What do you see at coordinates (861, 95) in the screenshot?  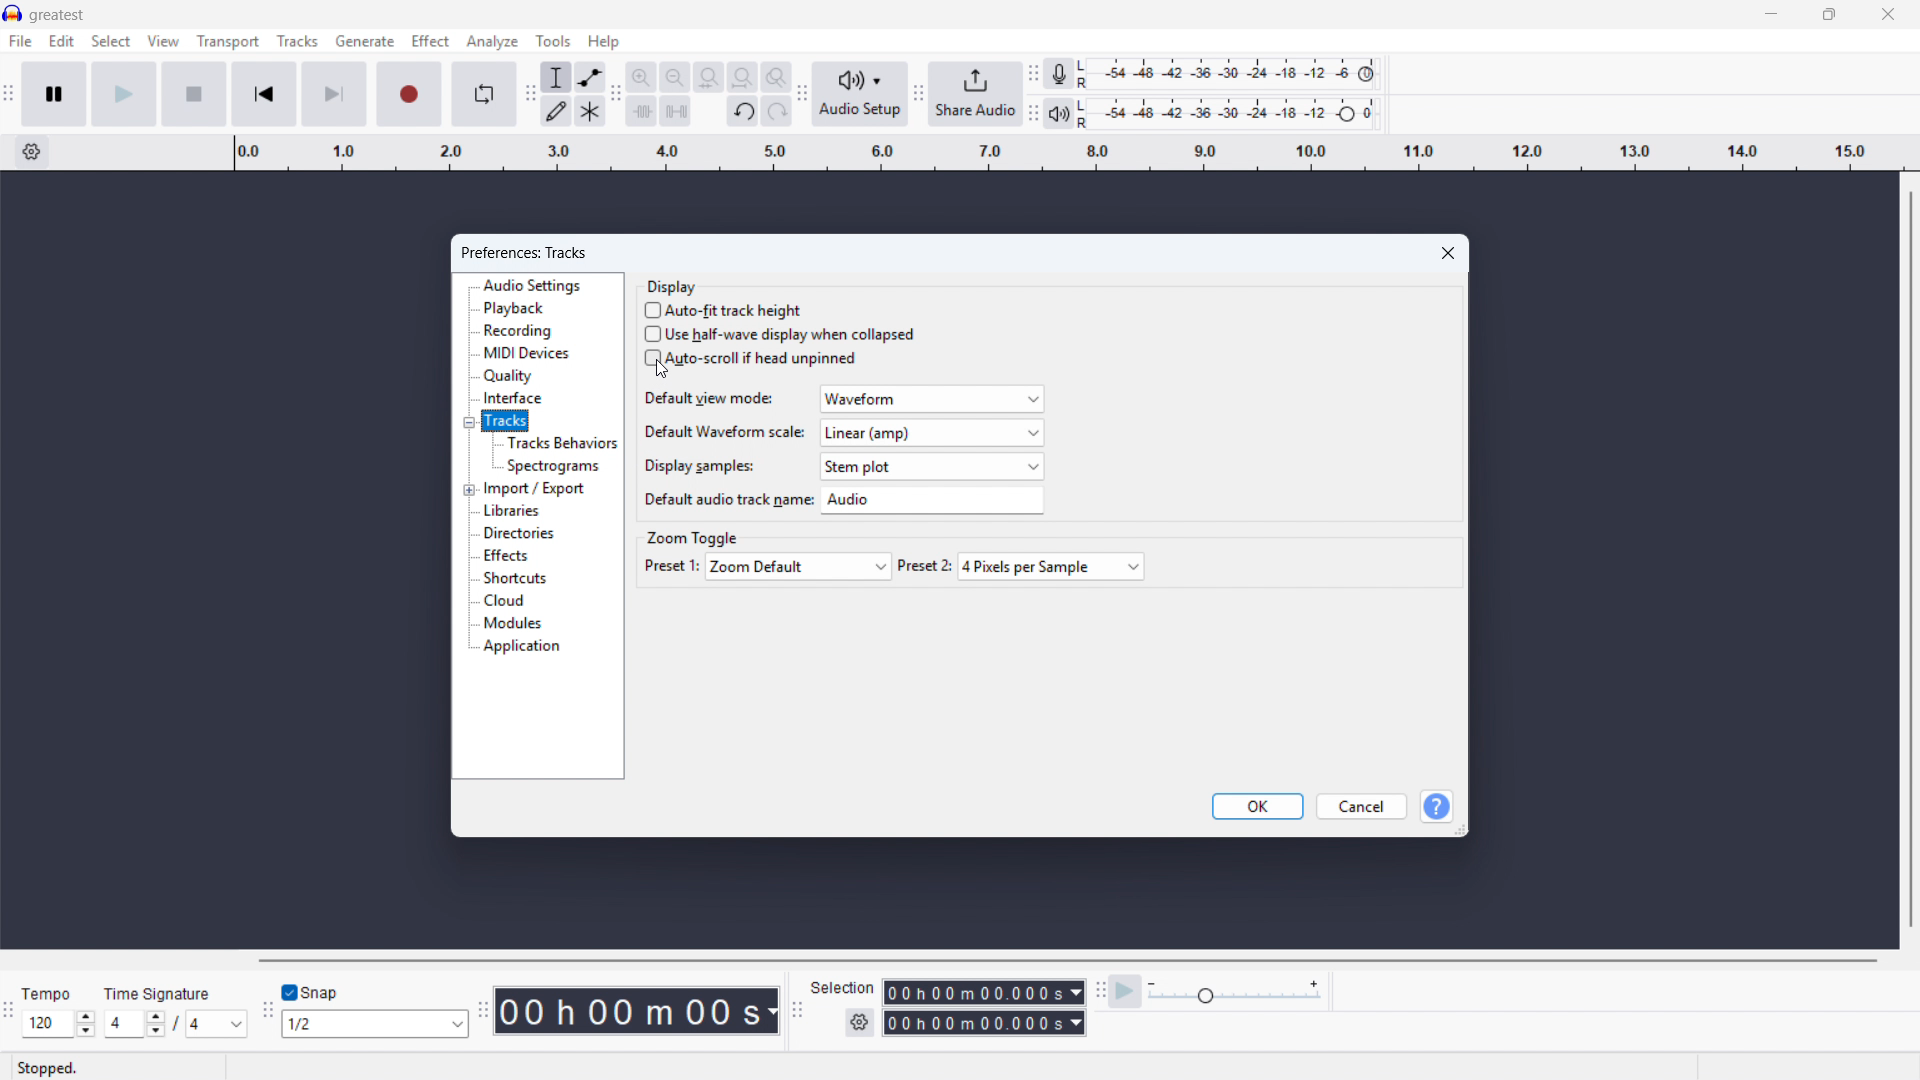 I see `Audio setup ` at bounding box center [861, 95].